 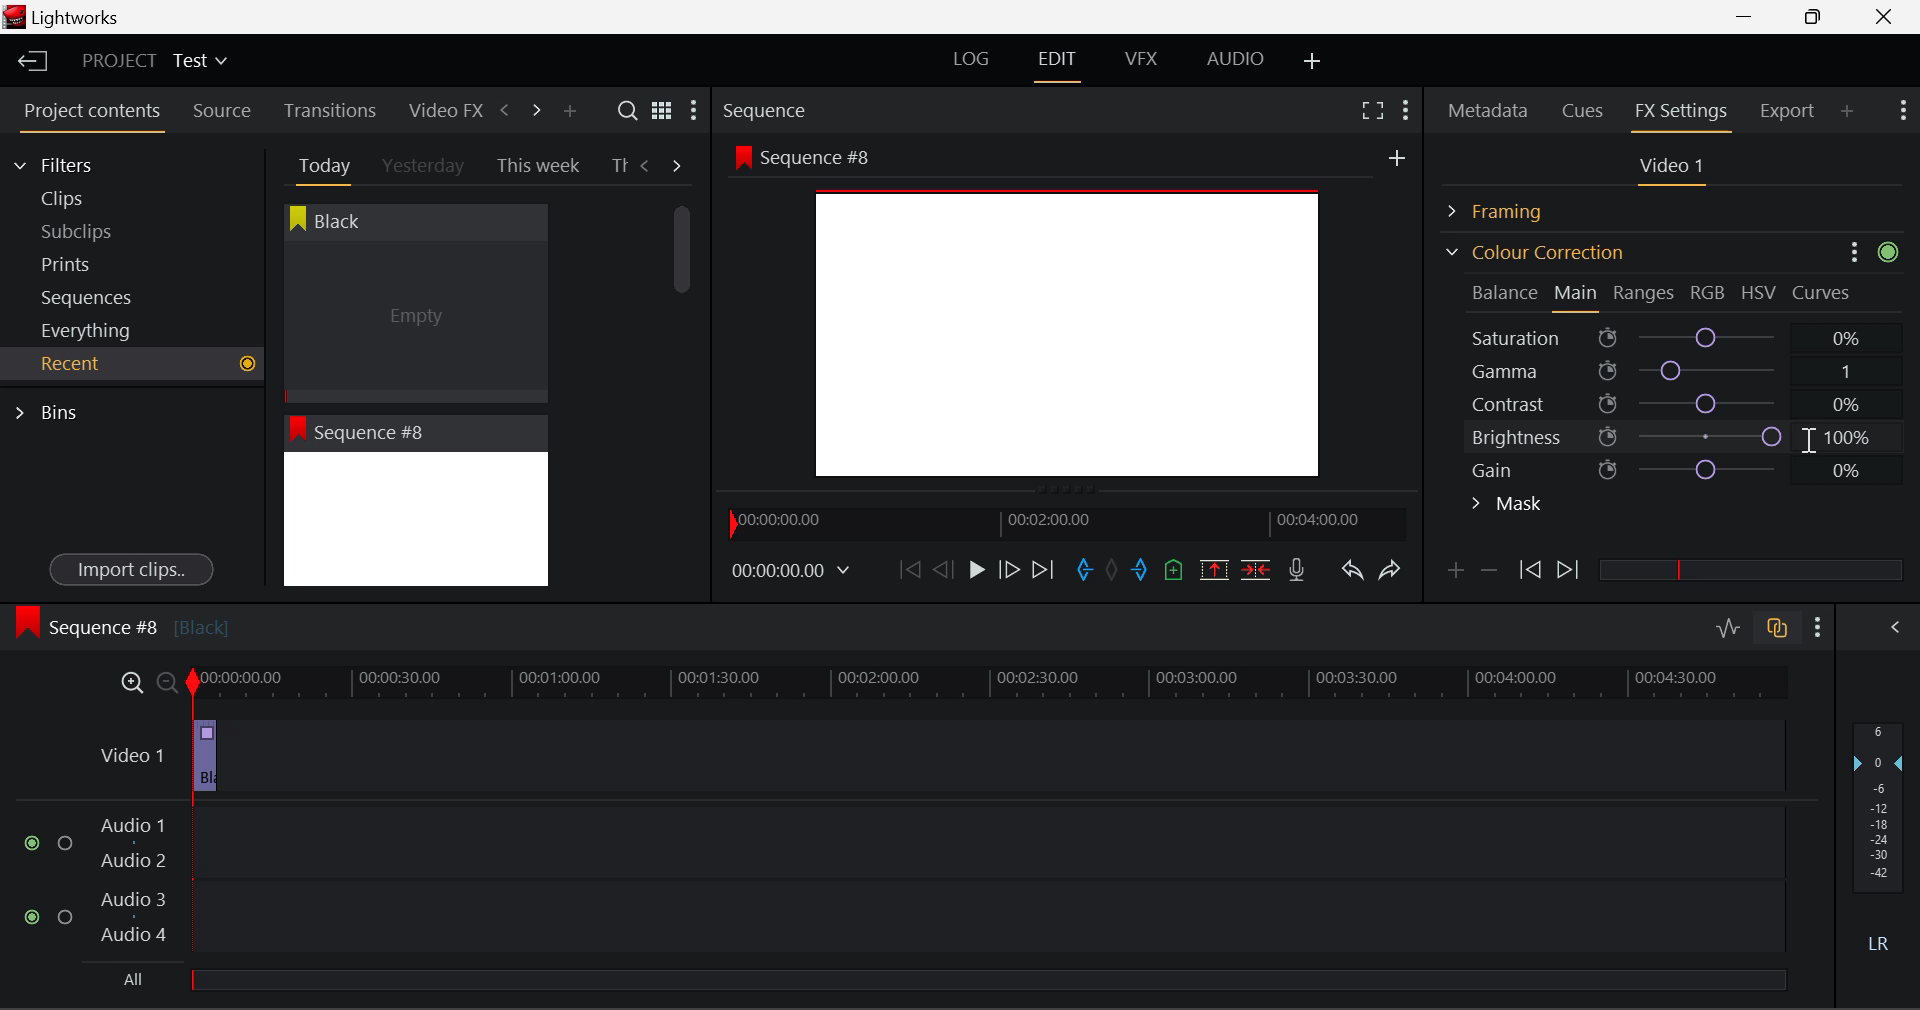 I want to click on Everything, so click(x=89, y=330).